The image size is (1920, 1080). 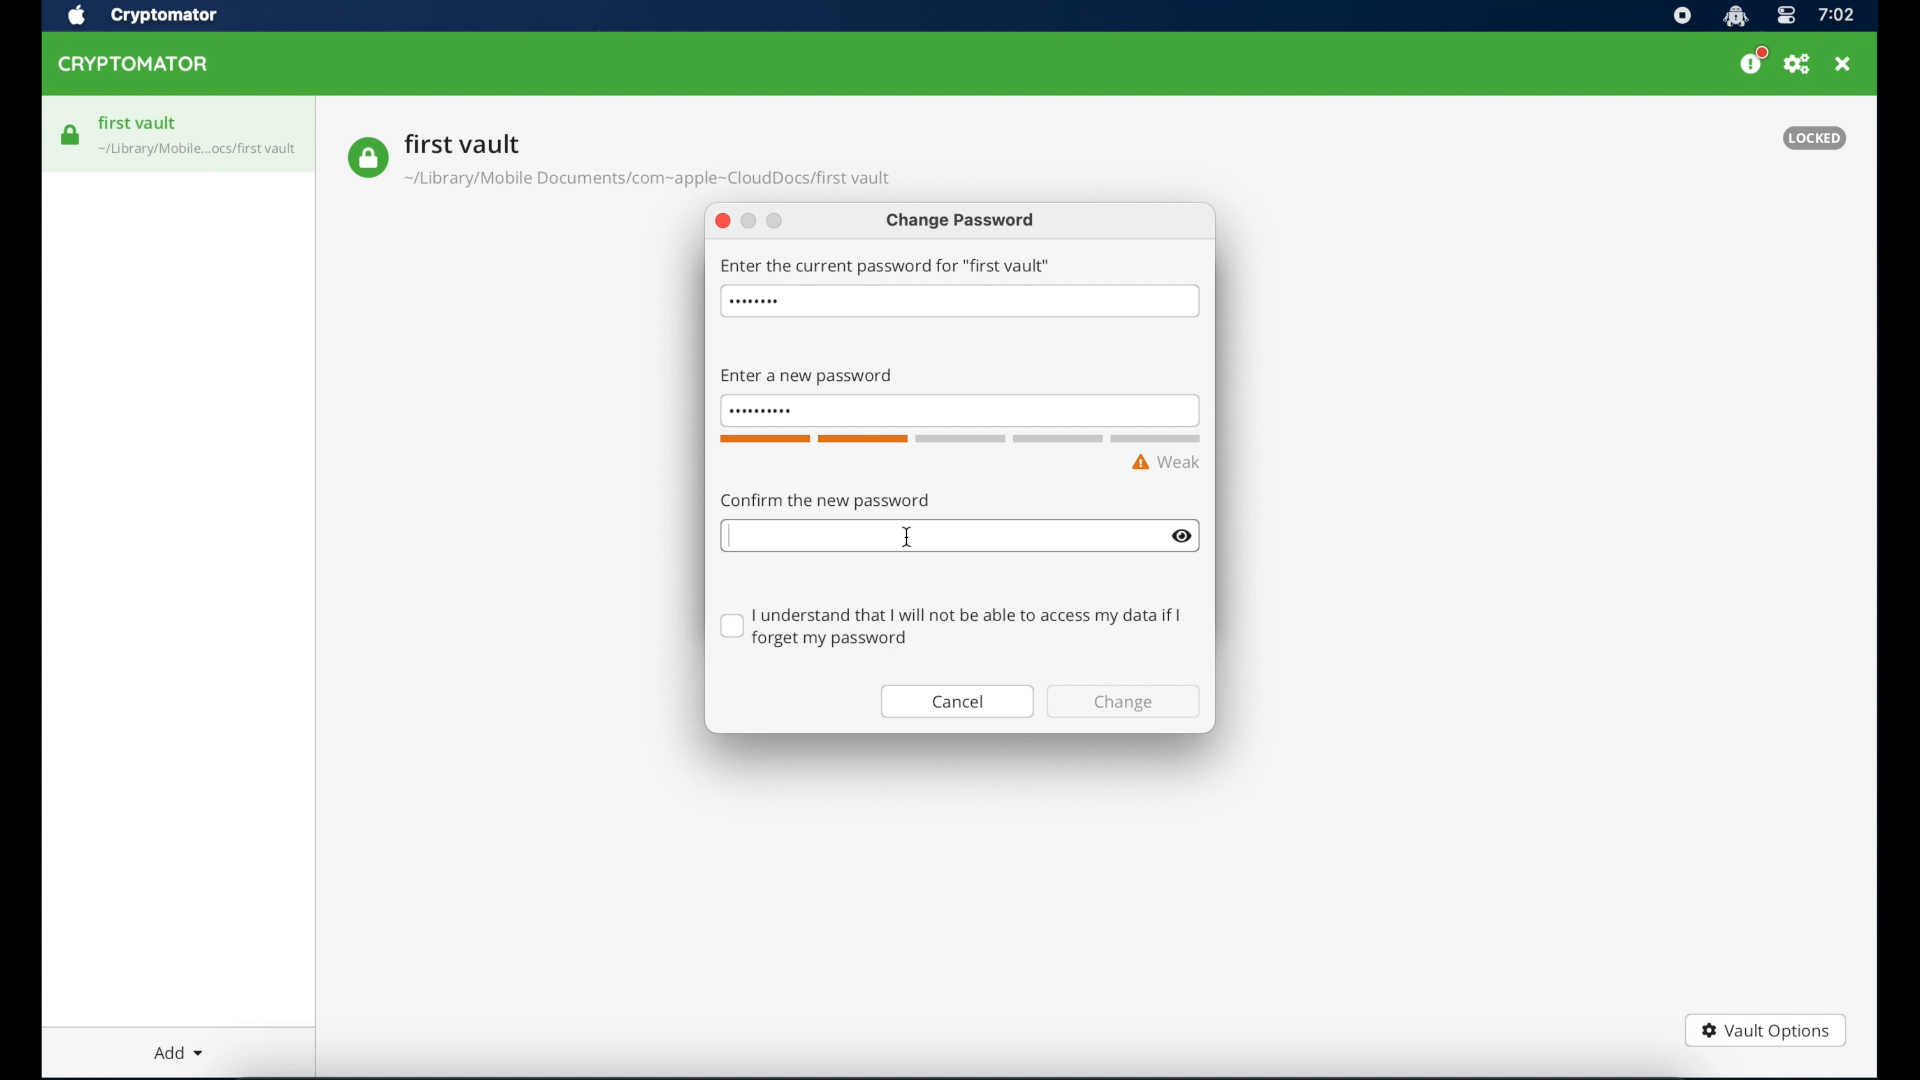 I want to click on invisible password, so click(x=757, y=412).